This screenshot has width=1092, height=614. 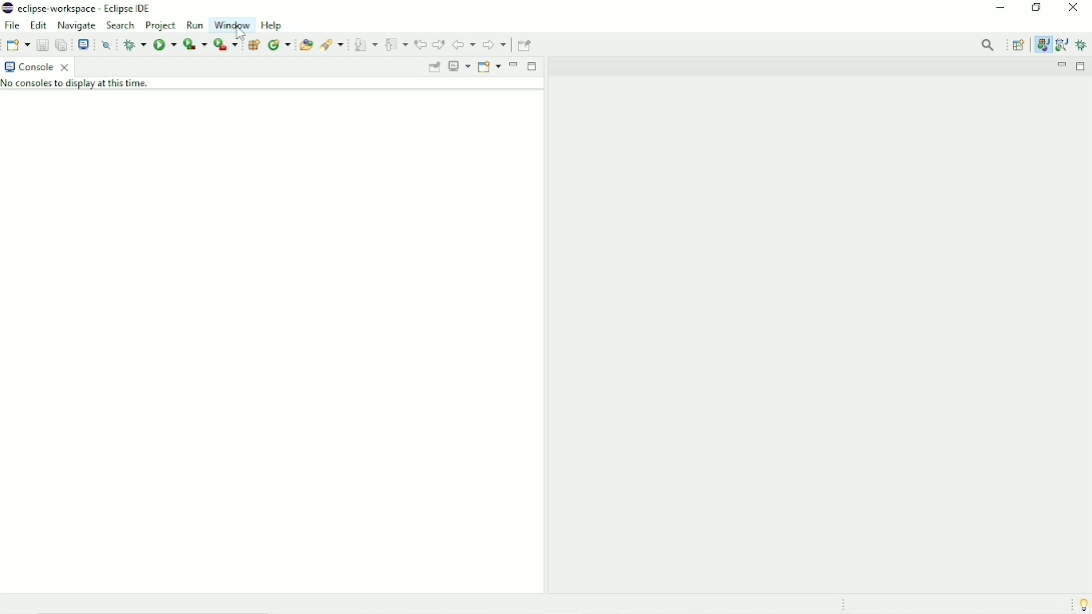 What do you see at coordinates (305, 44) in the screenshot?
I see `Open Type` at bounding box center [305, 44].